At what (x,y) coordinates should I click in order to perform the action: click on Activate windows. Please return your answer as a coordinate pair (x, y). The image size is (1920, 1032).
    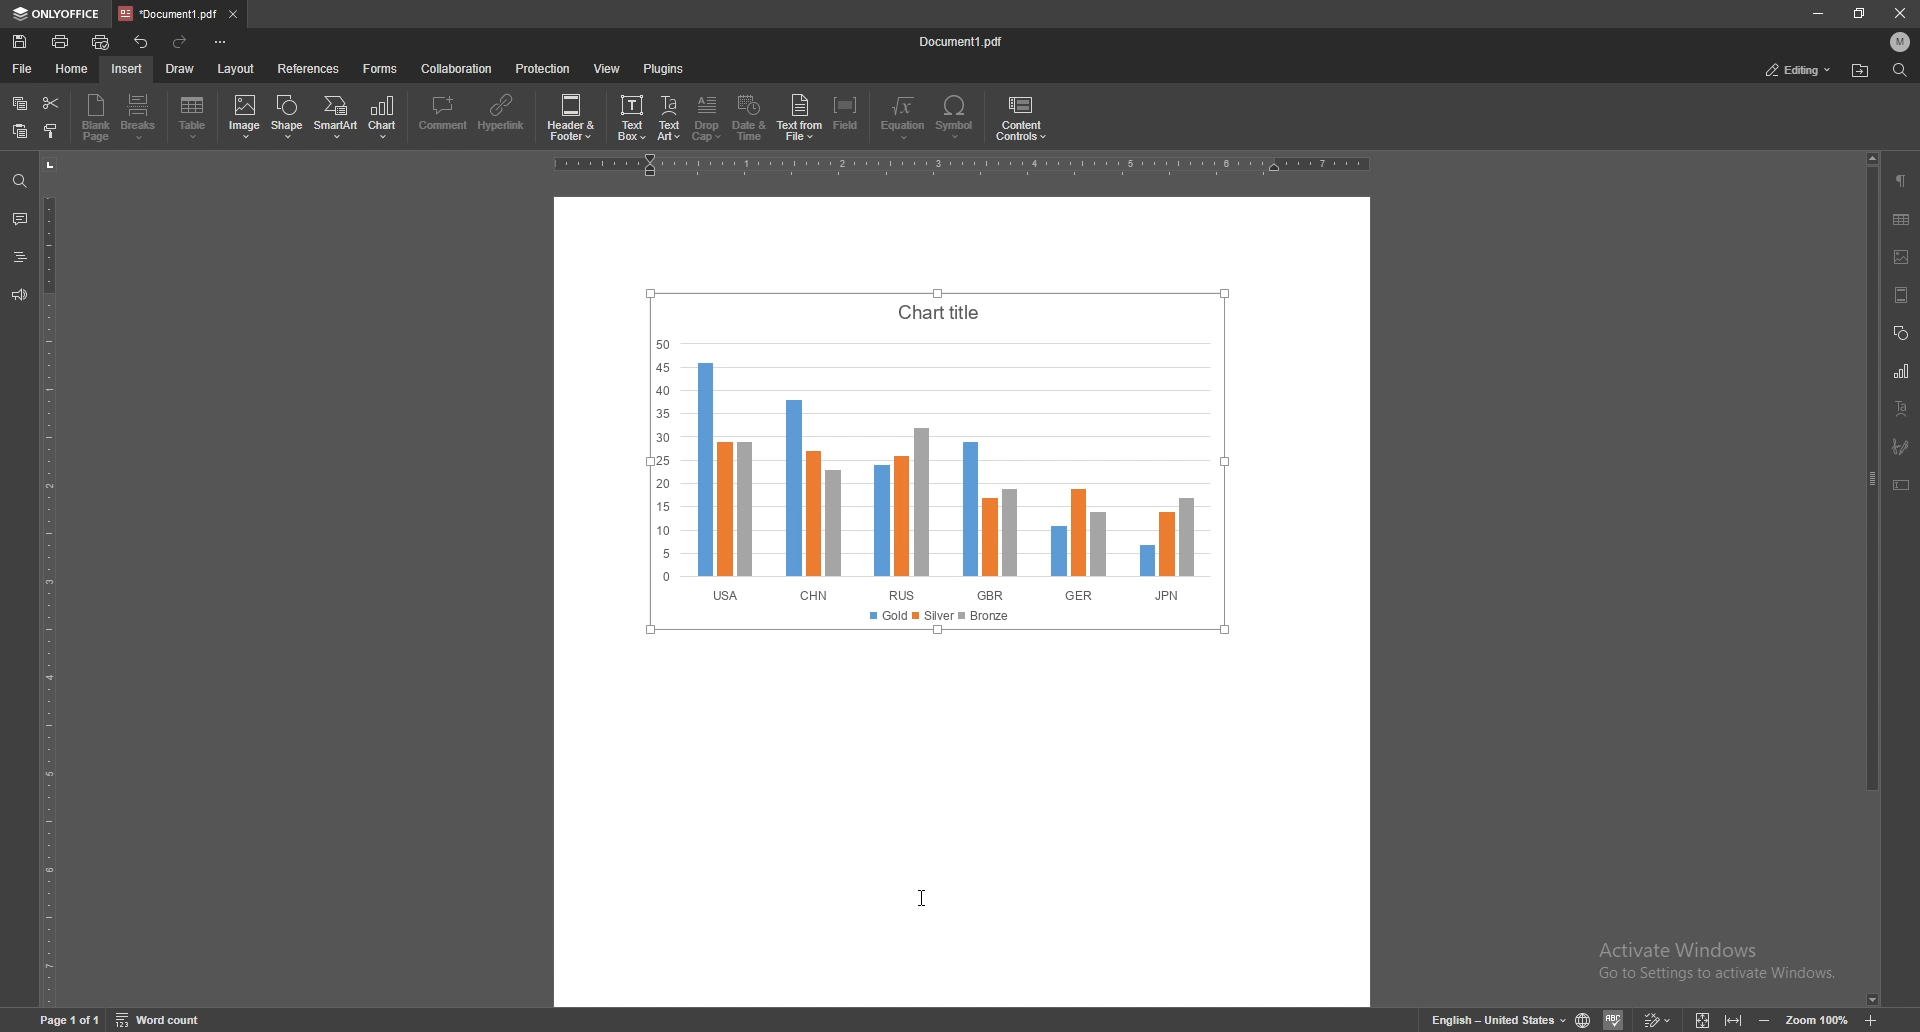
    Looking at the image, I should click on (1718, 959).